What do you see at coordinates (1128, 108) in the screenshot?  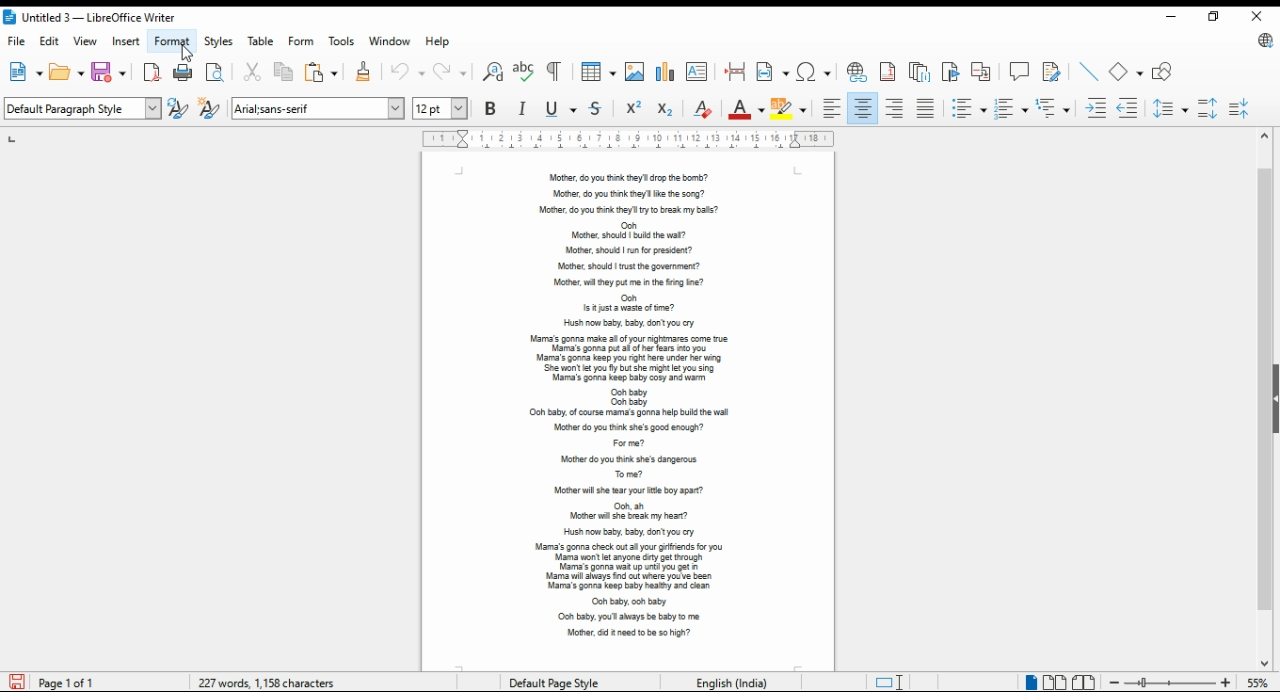 I see `decrease indent` at bounding box center [1128, 108].